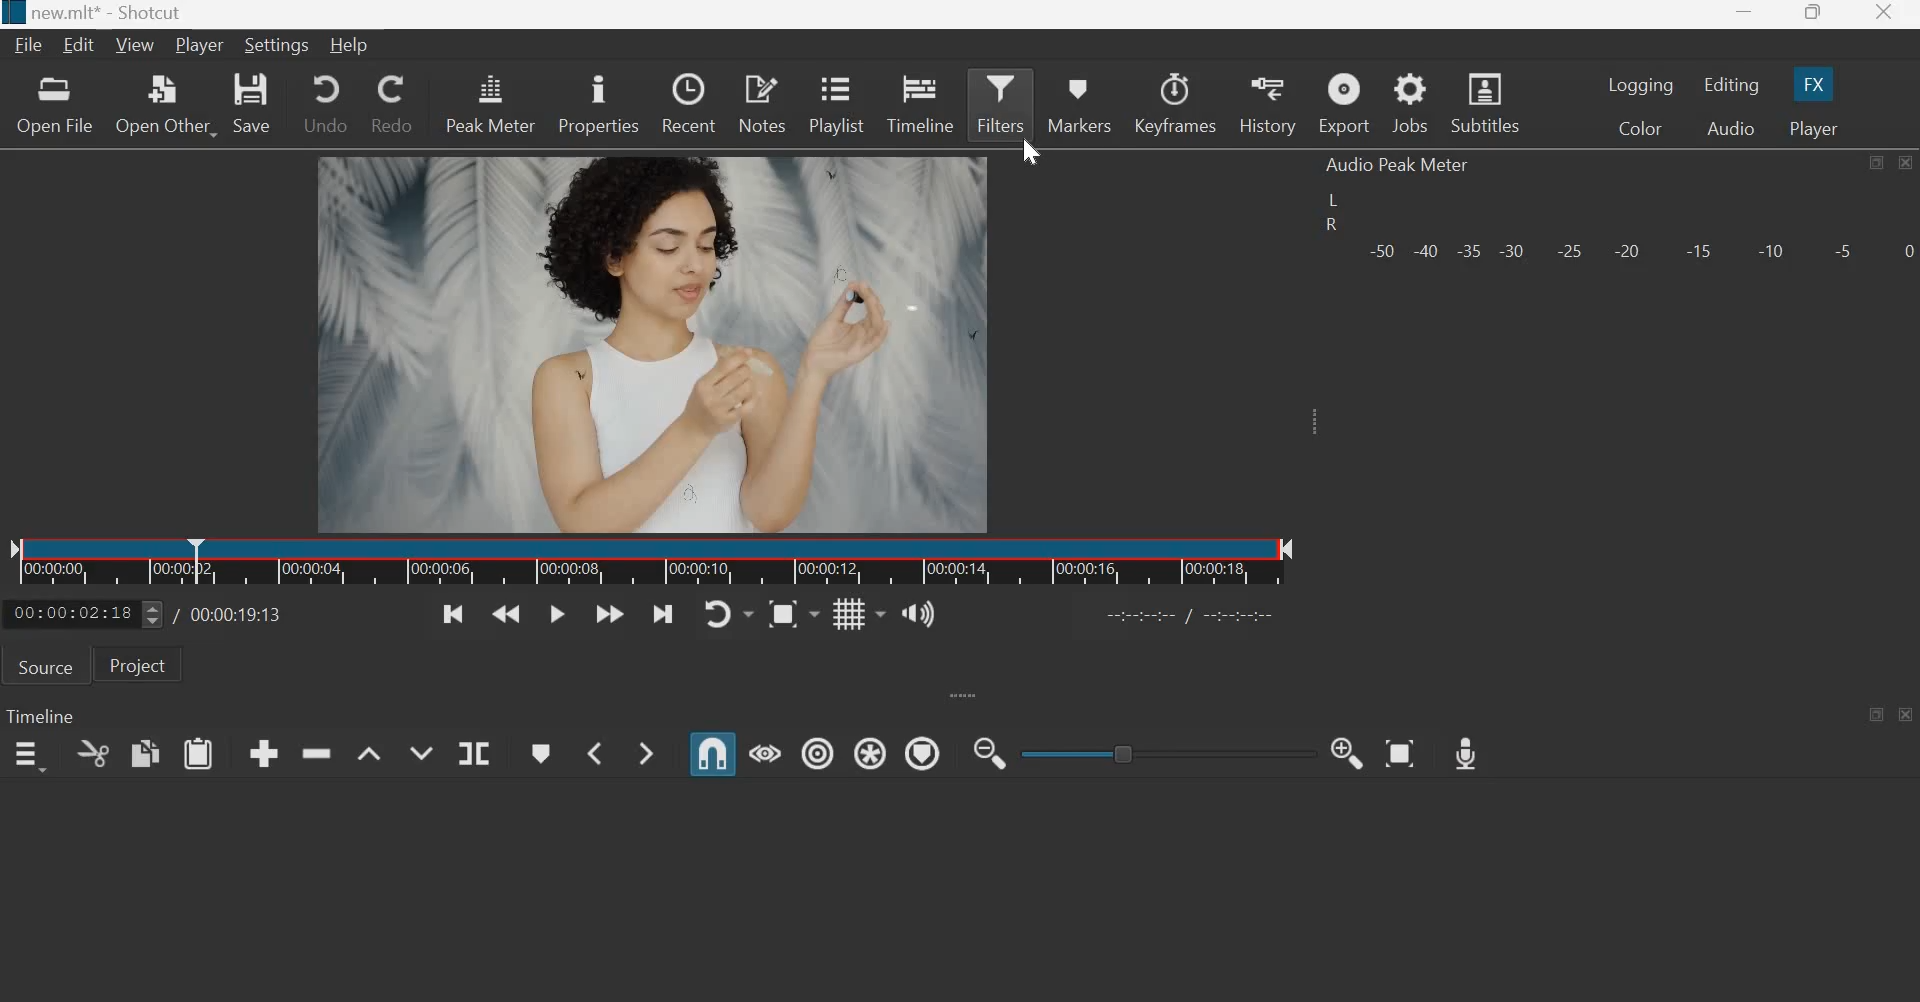 Image resolution: width=1920 pixels, height=1002 pixels. What do you see at coordinates (1906, 714) in the screenshot?
I see `close` at bounding box center [1906, 714].